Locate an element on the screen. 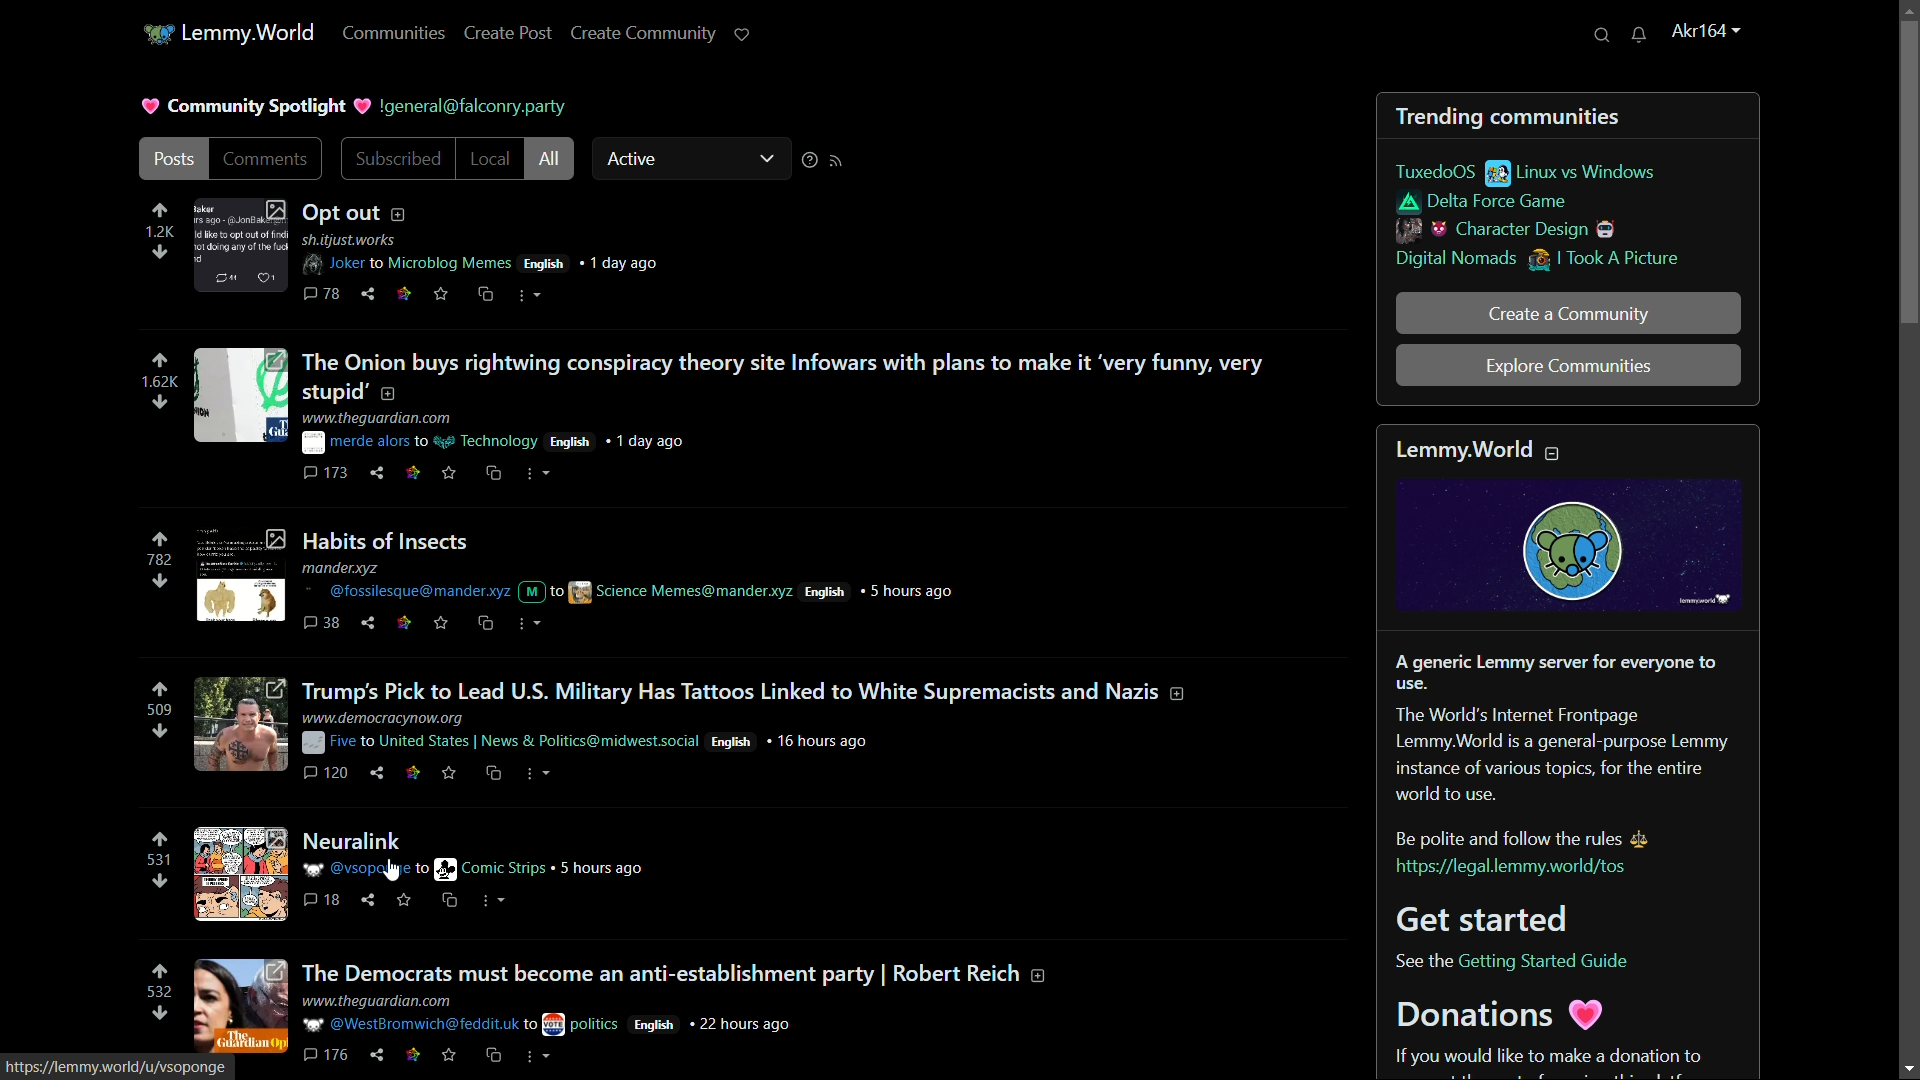 This screenshot has height=1080, width=1920. comments is located at coordinates (329, 471).